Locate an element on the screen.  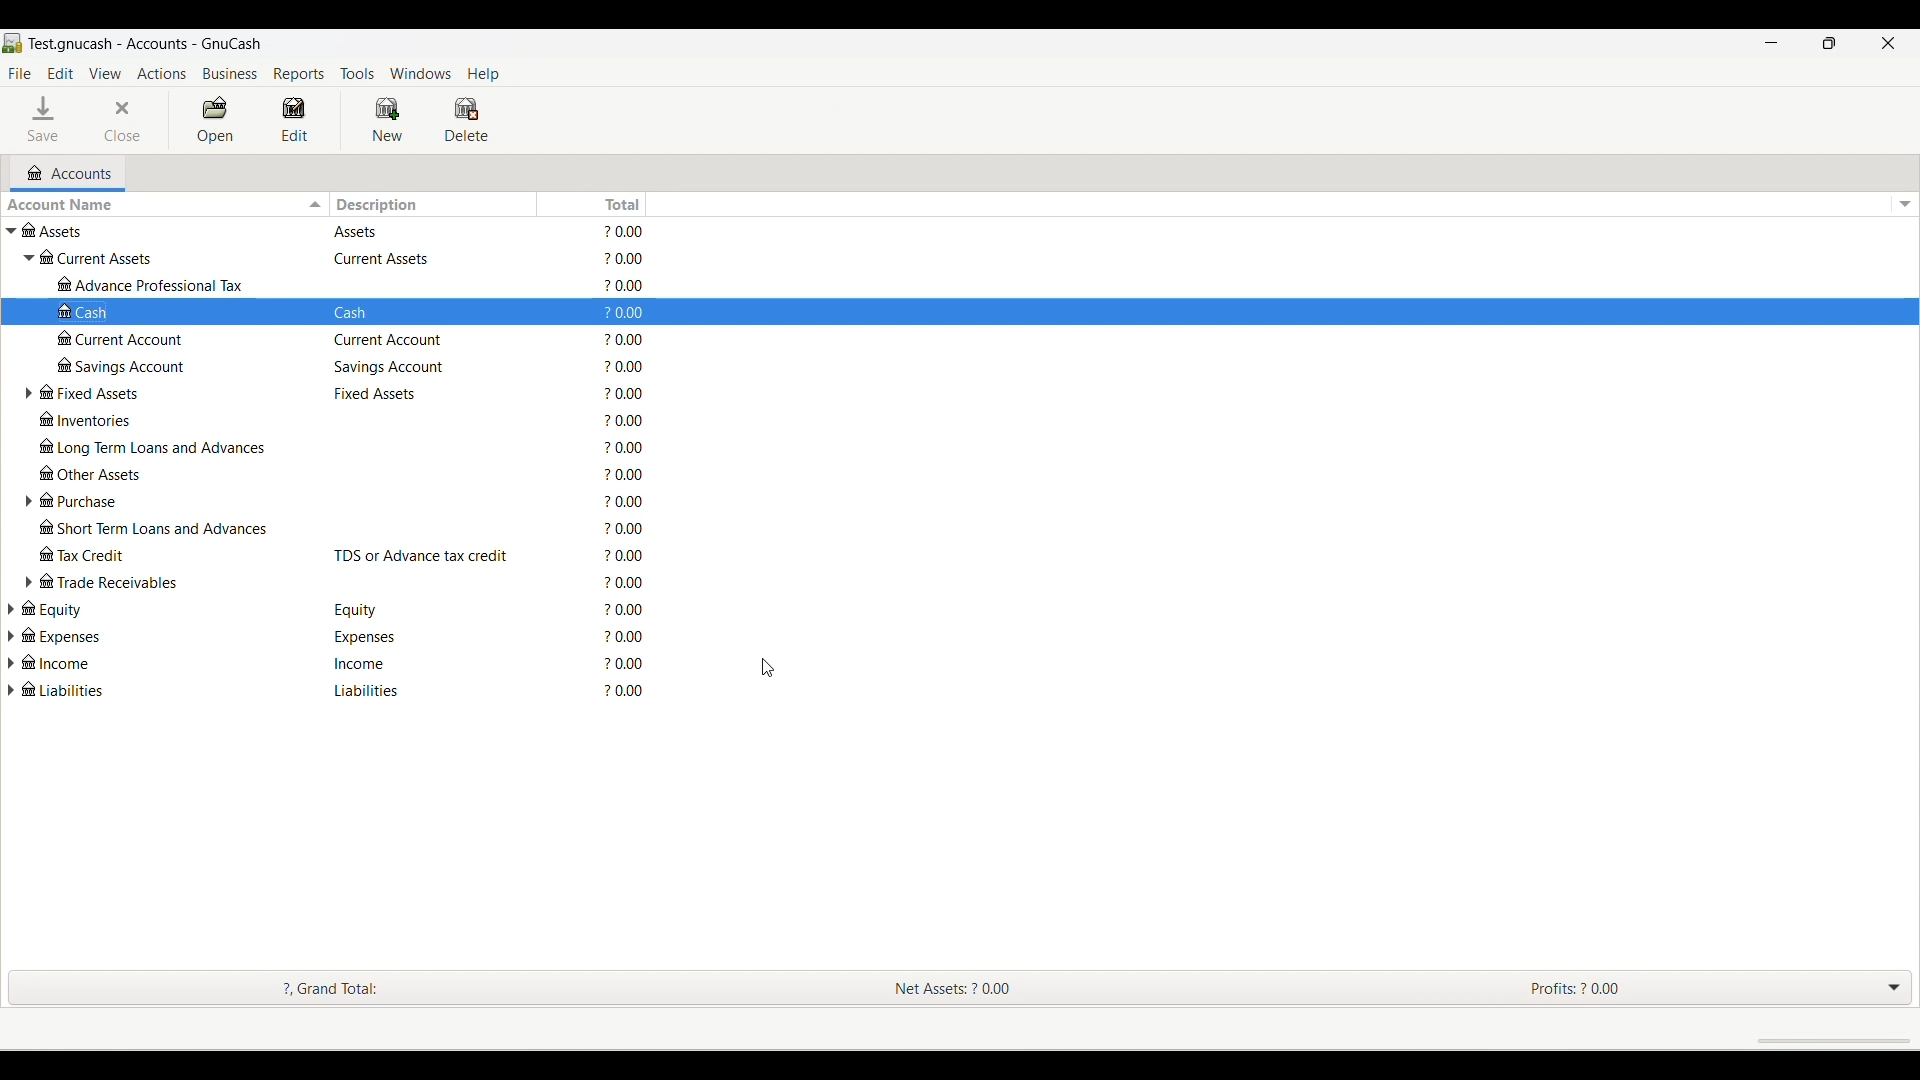
Expand Fixed Assets is located at coordinates (28, 393).